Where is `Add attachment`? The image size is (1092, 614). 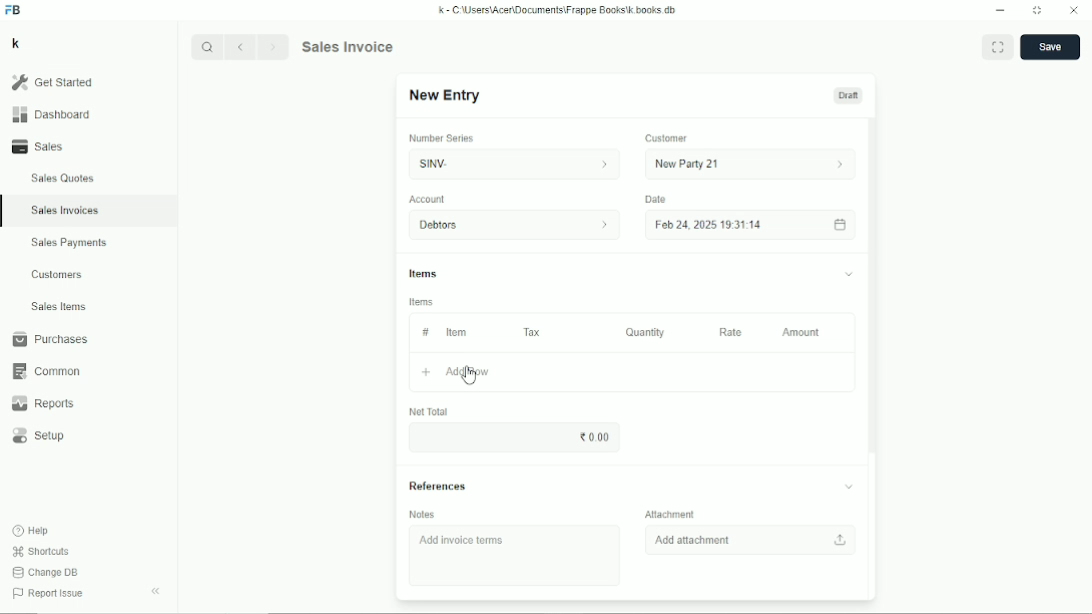
Add attachment is located at coordinates (753, 539).